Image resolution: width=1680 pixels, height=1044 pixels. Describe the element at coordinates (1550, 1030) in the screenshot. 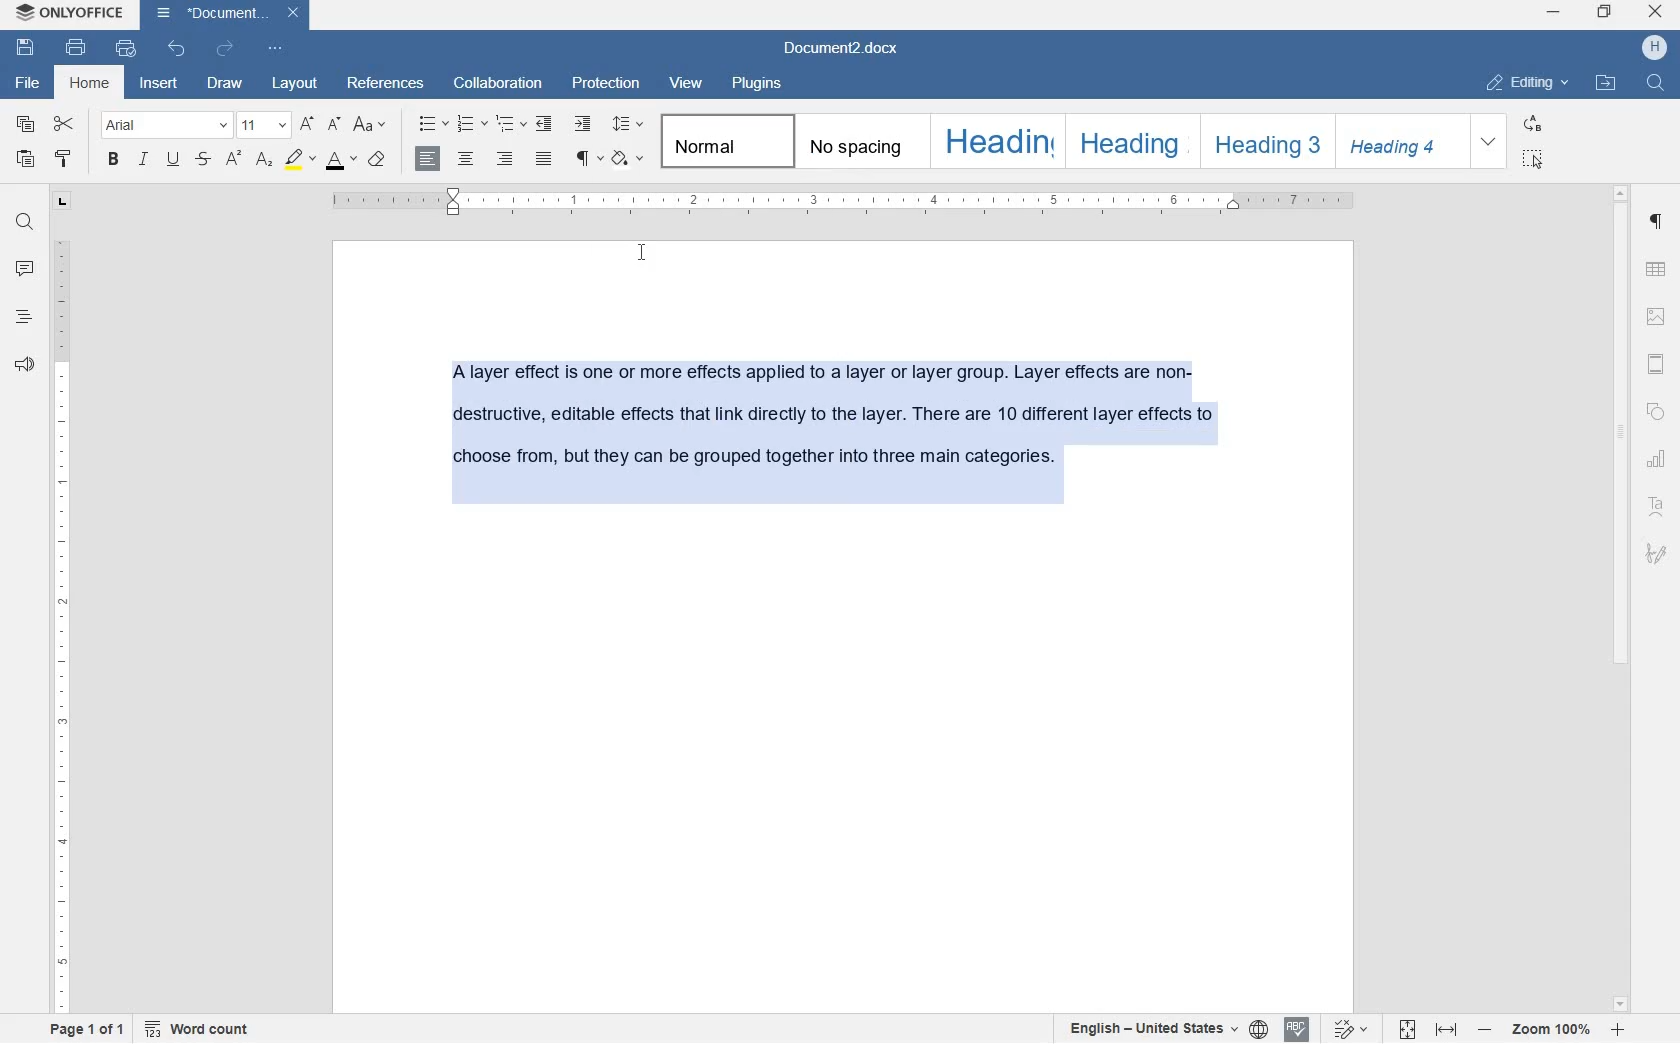

I see `zoom in or zoom out` at that location.